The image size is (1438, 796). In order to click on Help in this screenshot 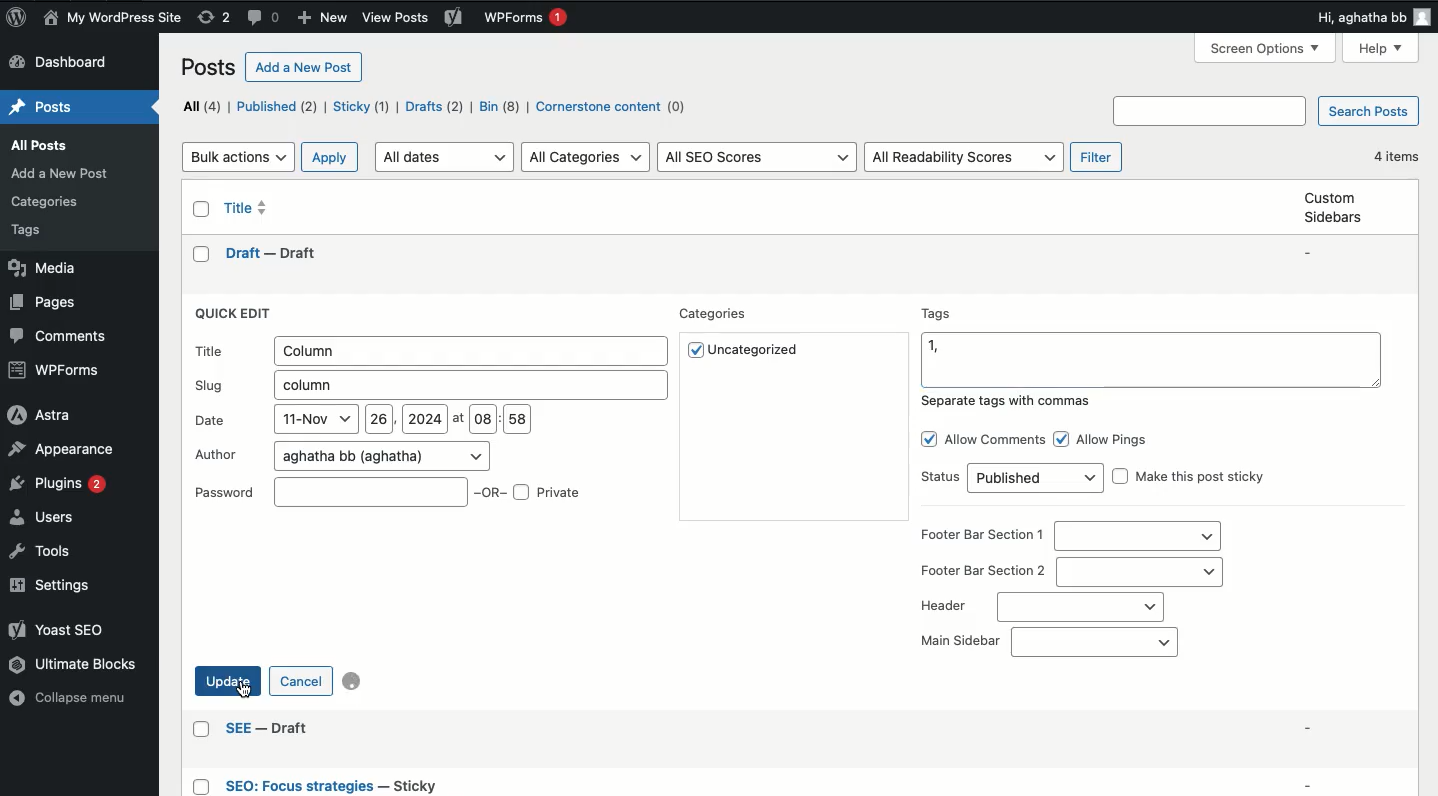, I will do `click(1380, 49)`.